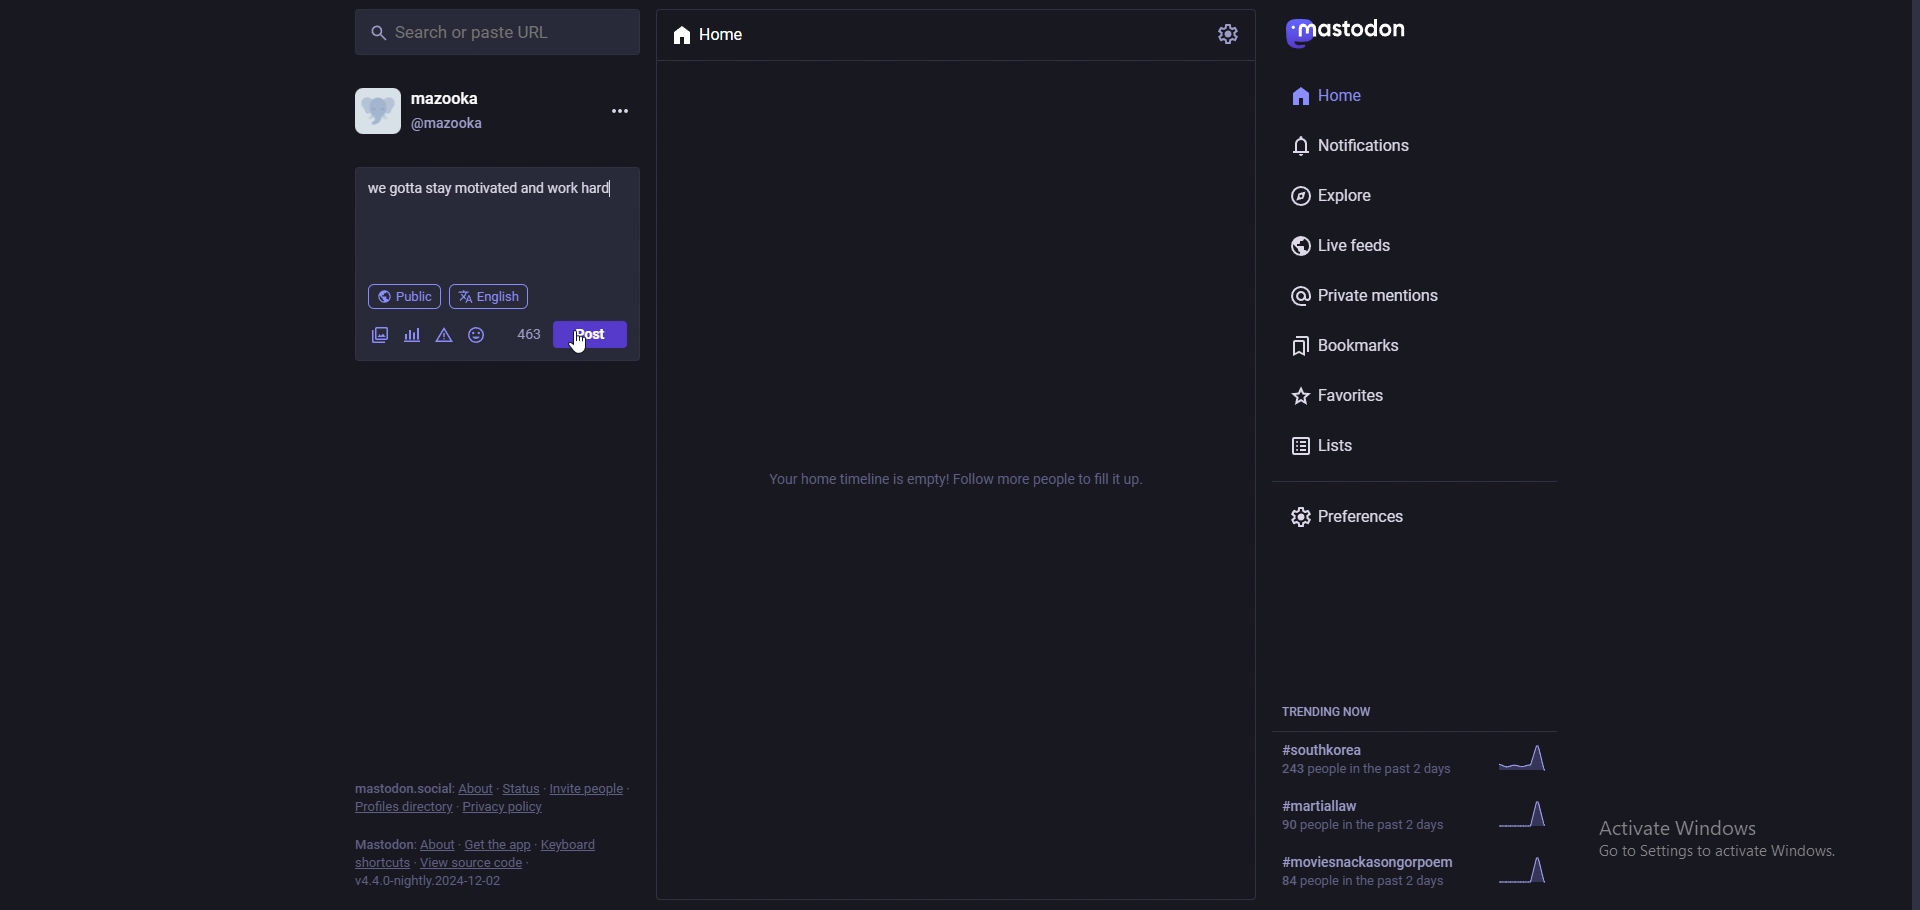 This screenshot has width=1920, height=910. I want to click on menu, so click(620, 111).